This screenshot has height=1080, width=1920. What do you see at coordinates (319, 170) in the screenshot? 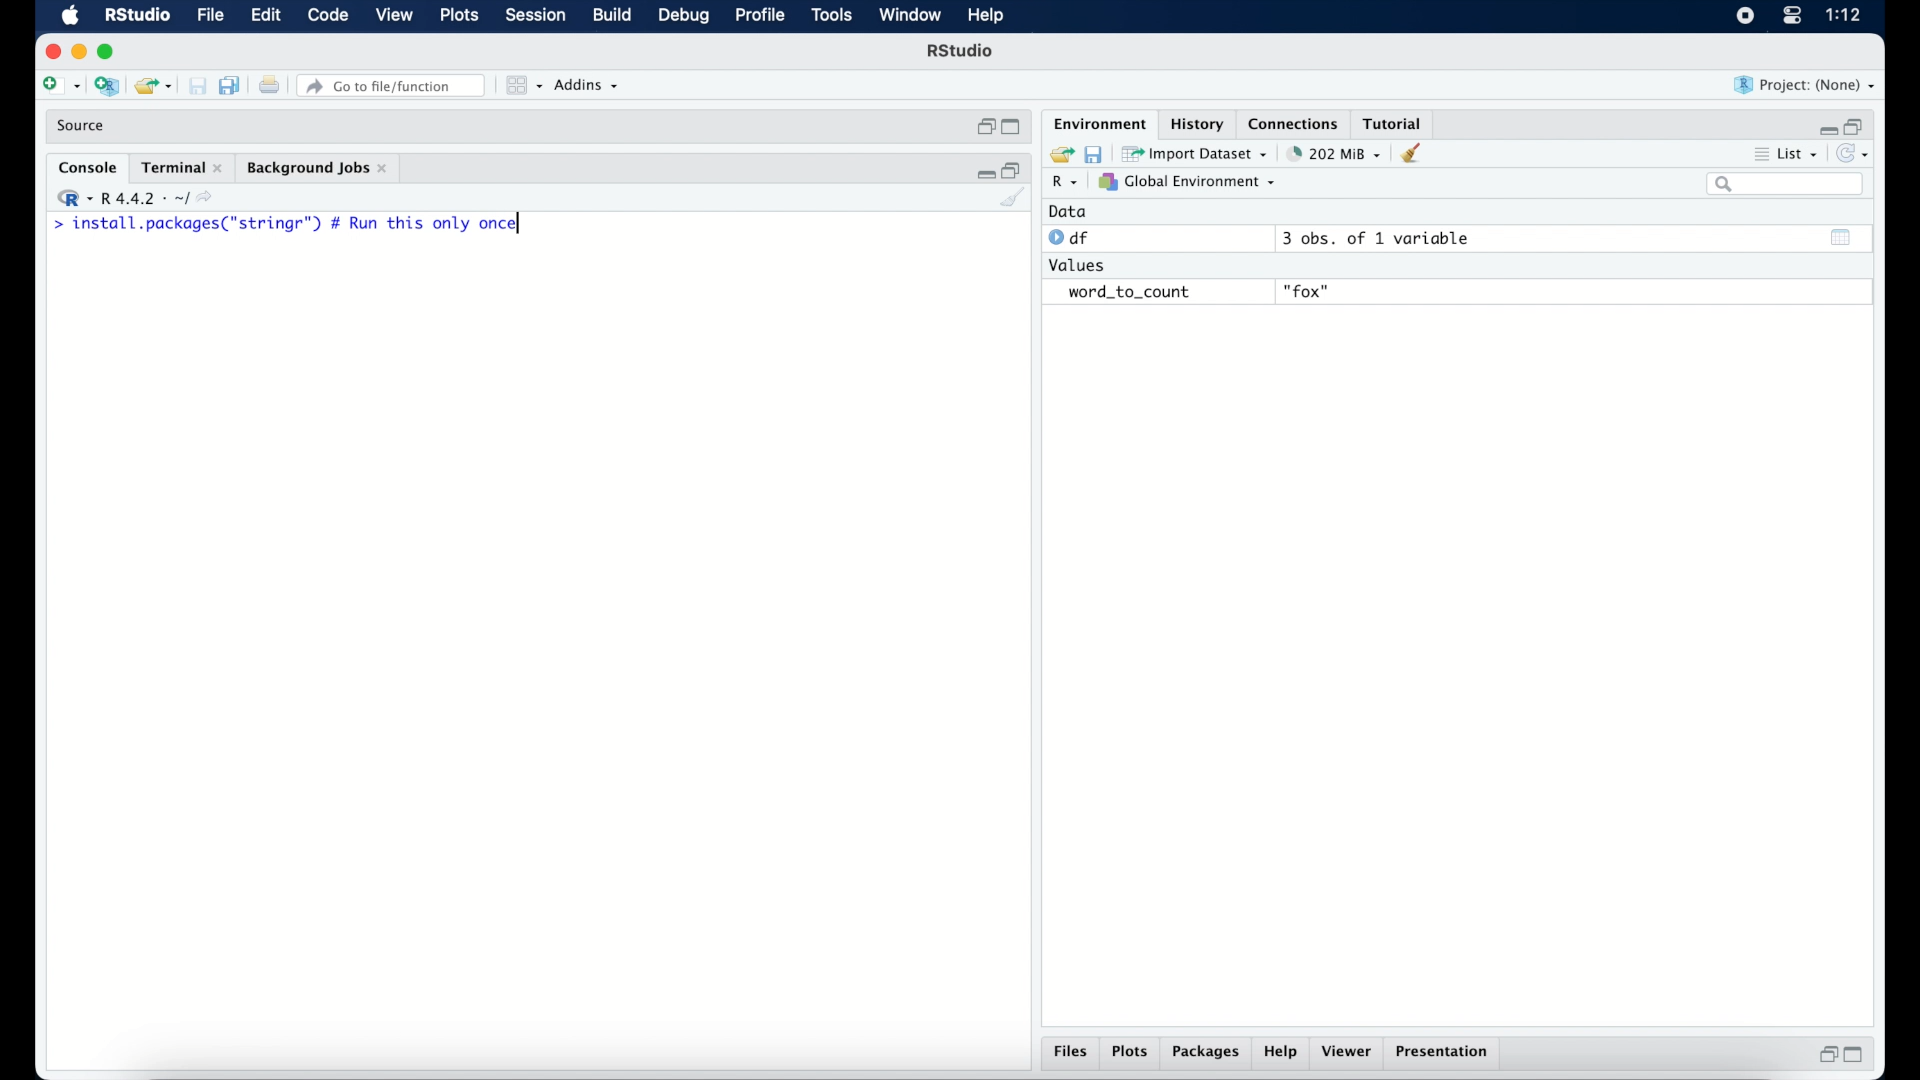
I see `background jobs` at bounding box center [319, 170].